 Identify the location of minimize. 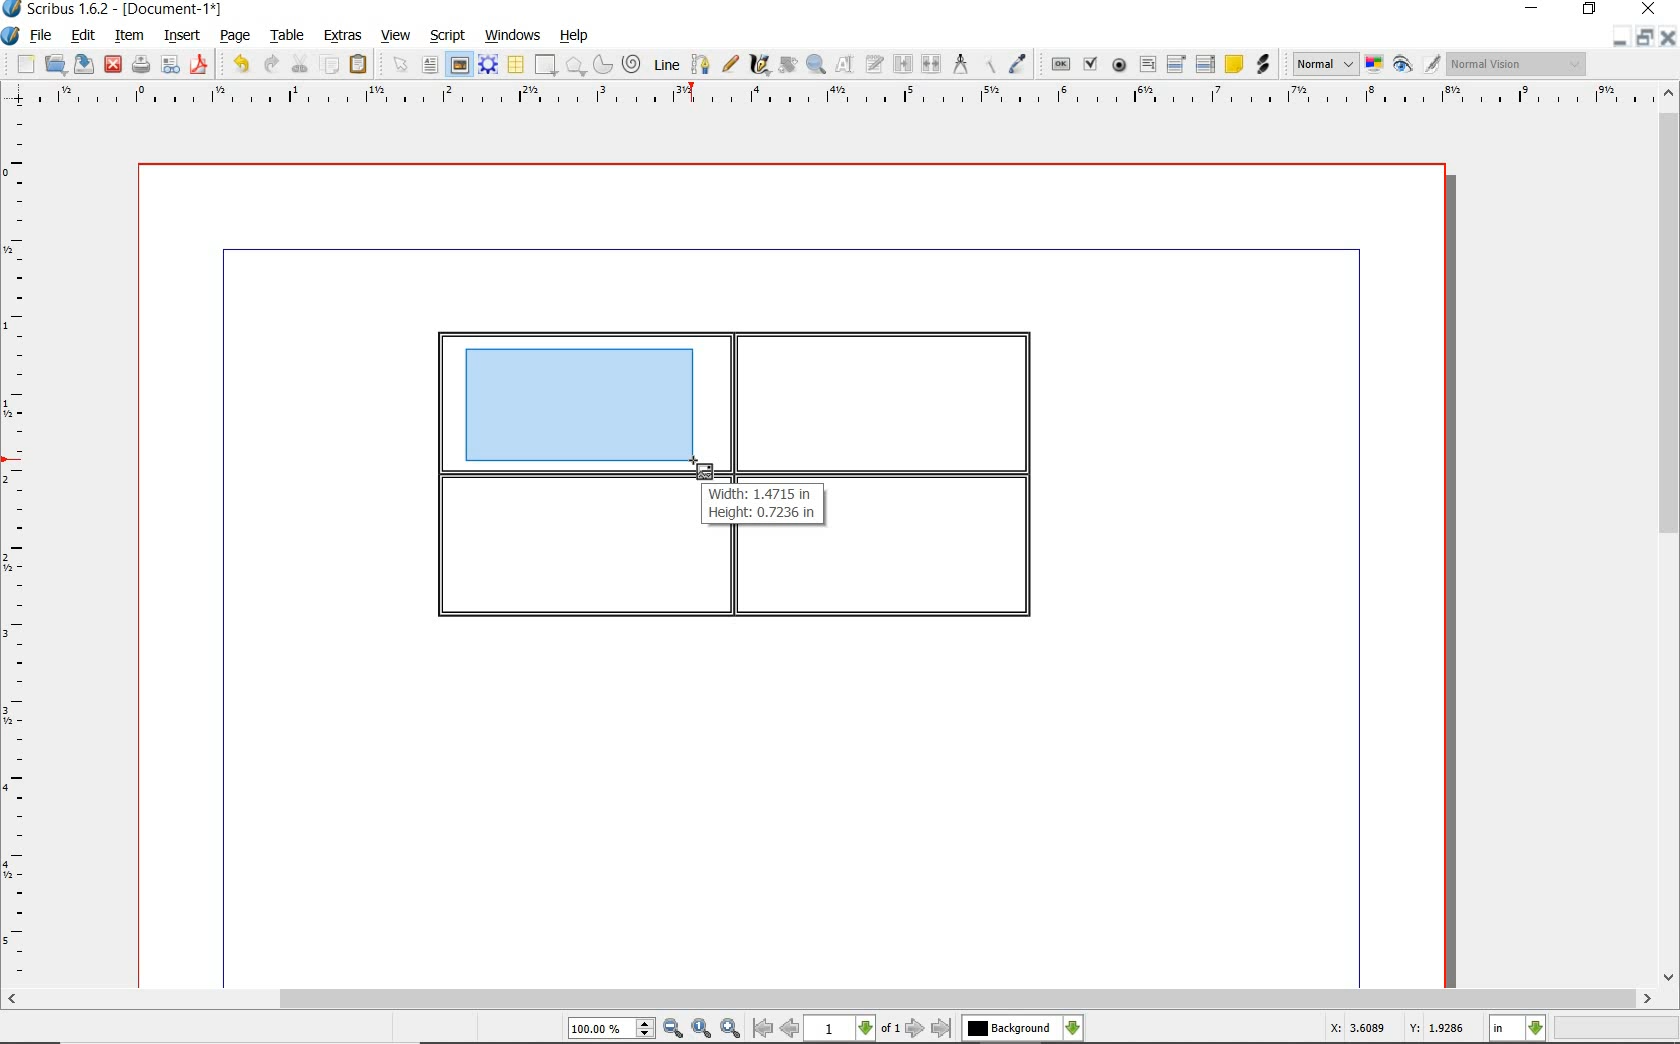
(1618, 38).